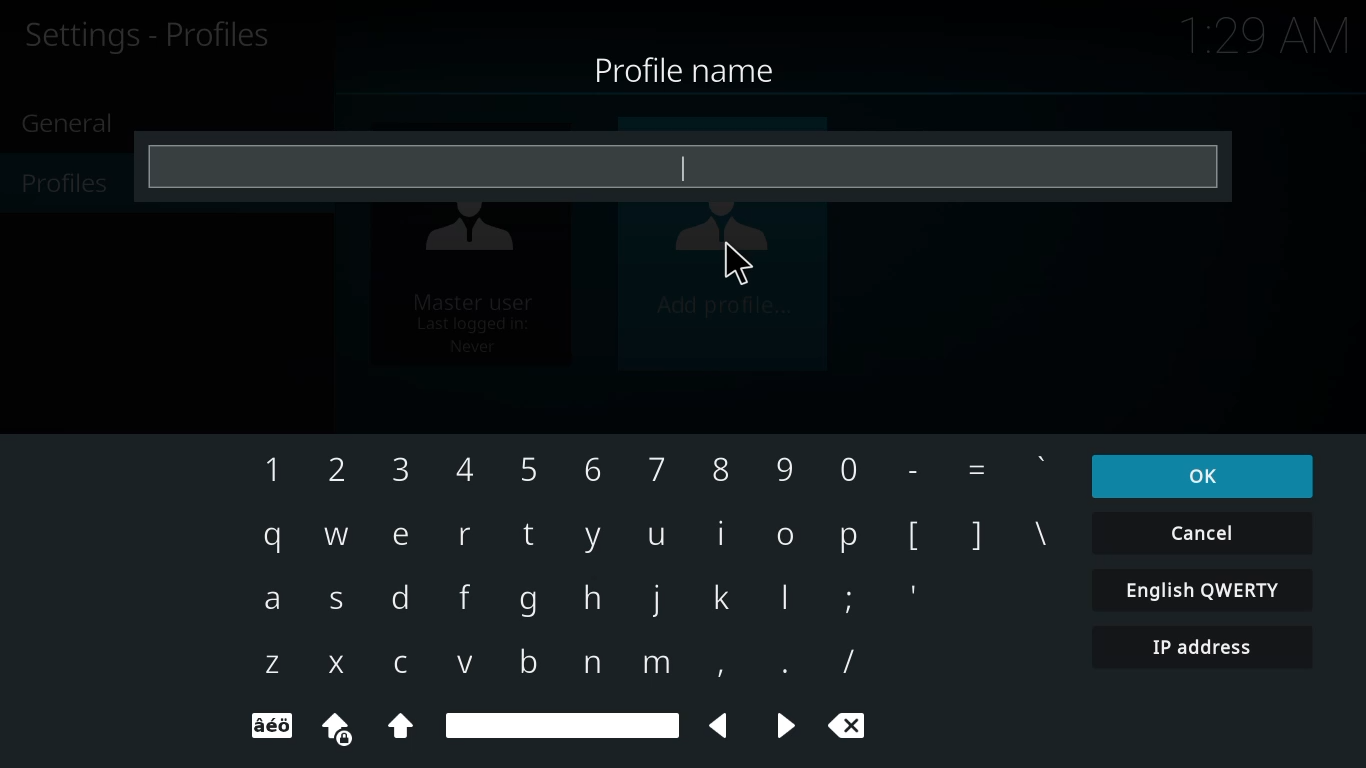  Describe the element at coordinates (782, 538) in the screenshot. I see `o` at that location.